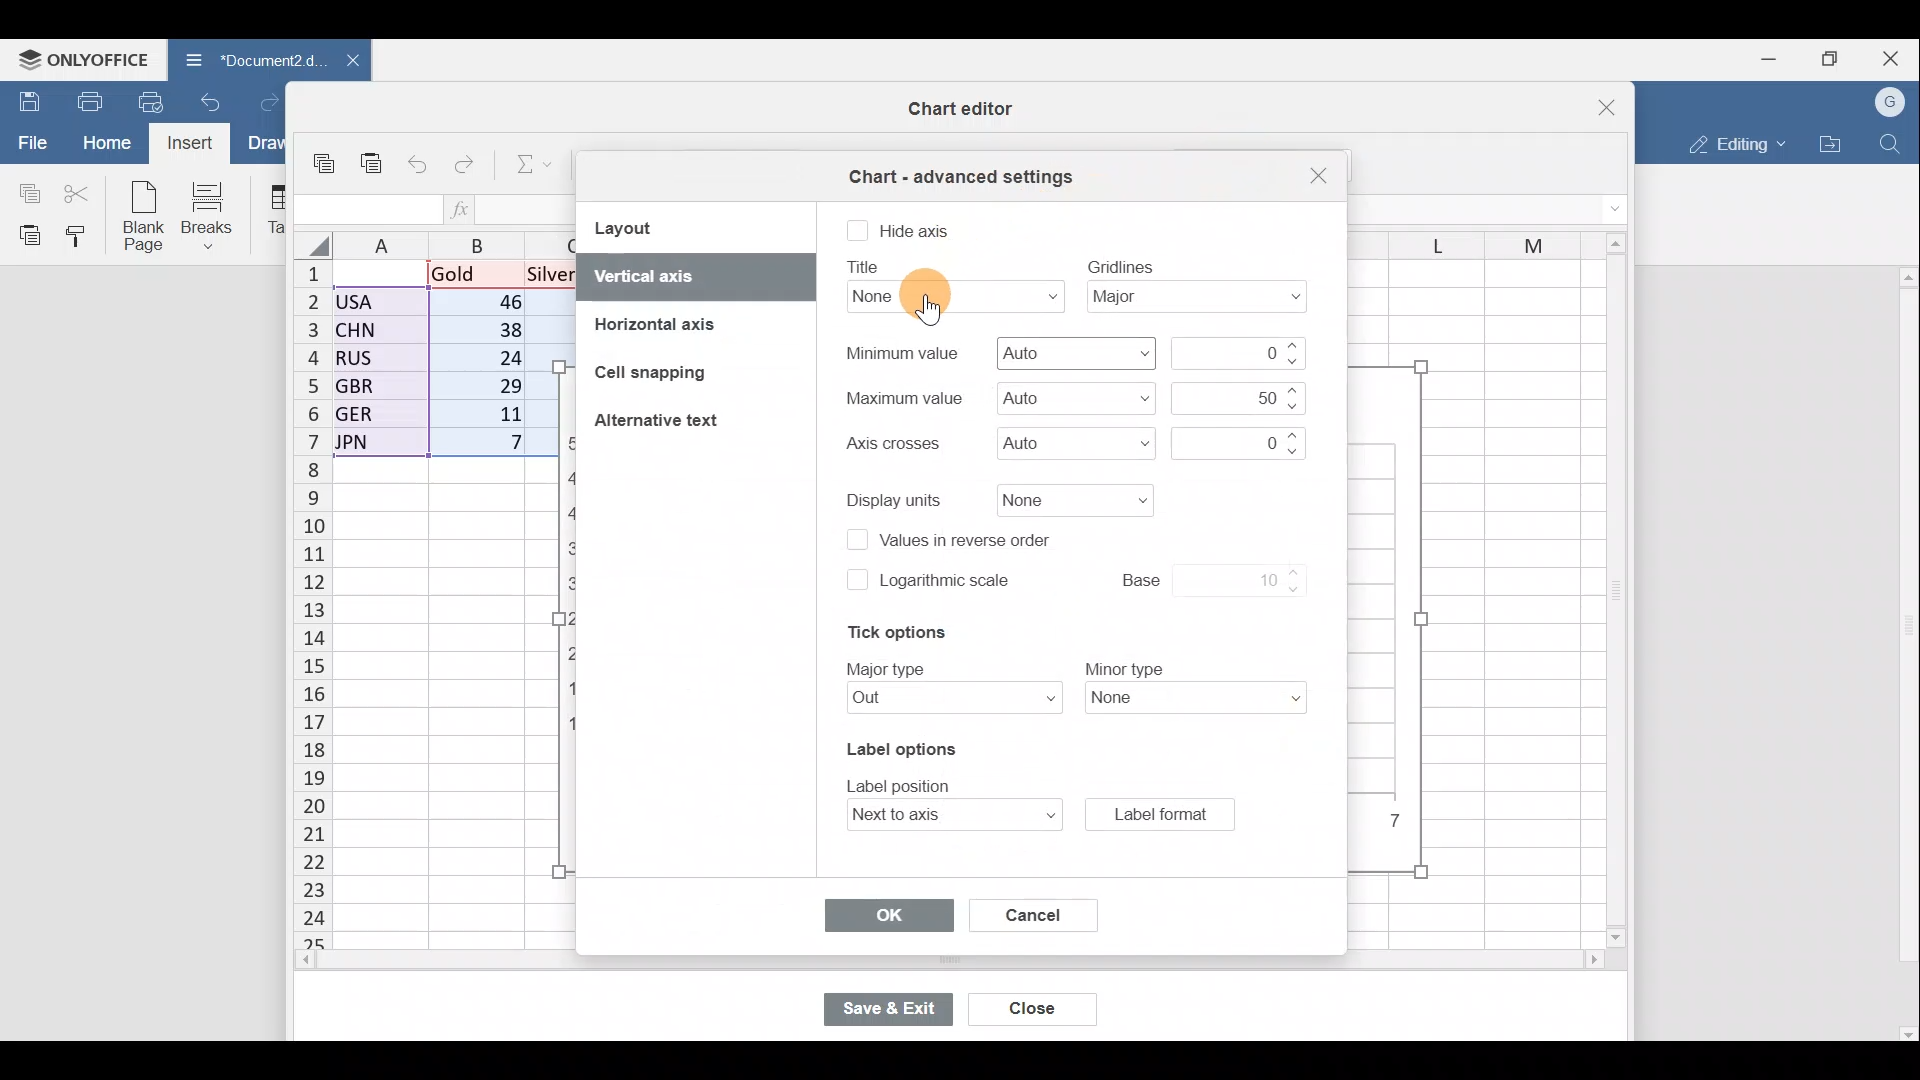  I want to click on text, so click(1122, 666).